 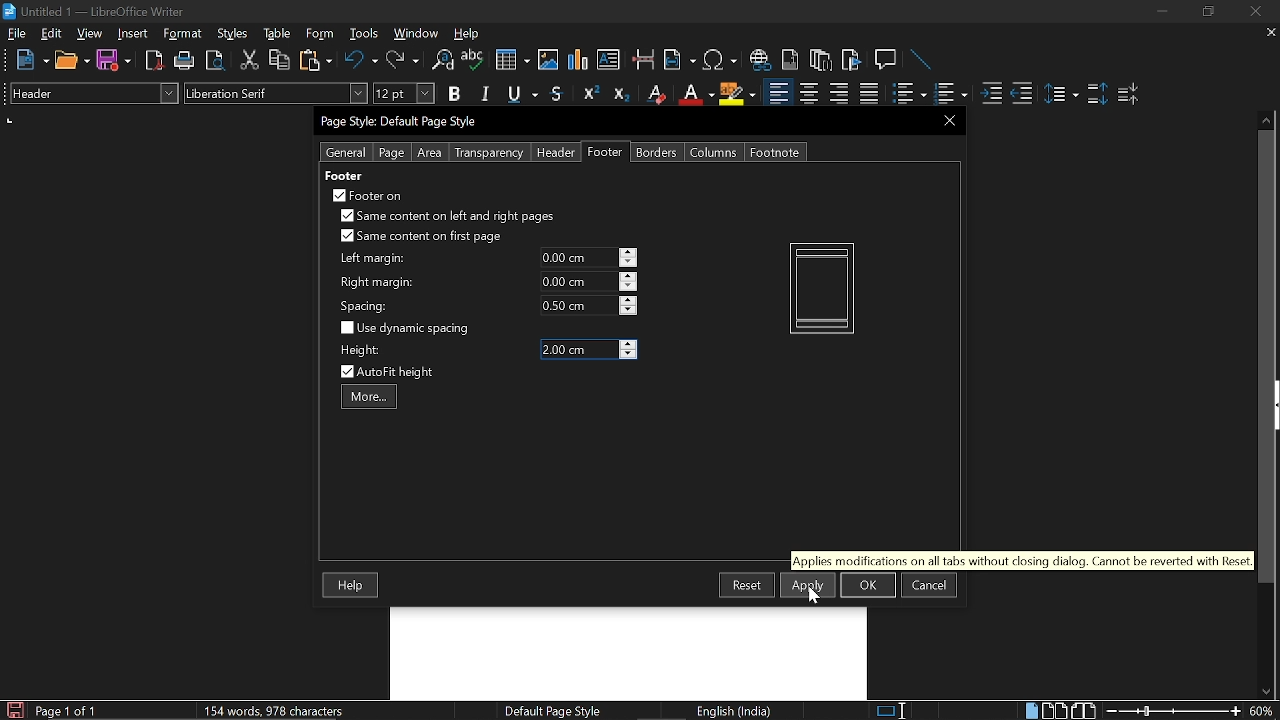 What do you see at coordinates (629, 263) in the screenshot?
I see `decrease left margin` at bounding box center [629, 263].